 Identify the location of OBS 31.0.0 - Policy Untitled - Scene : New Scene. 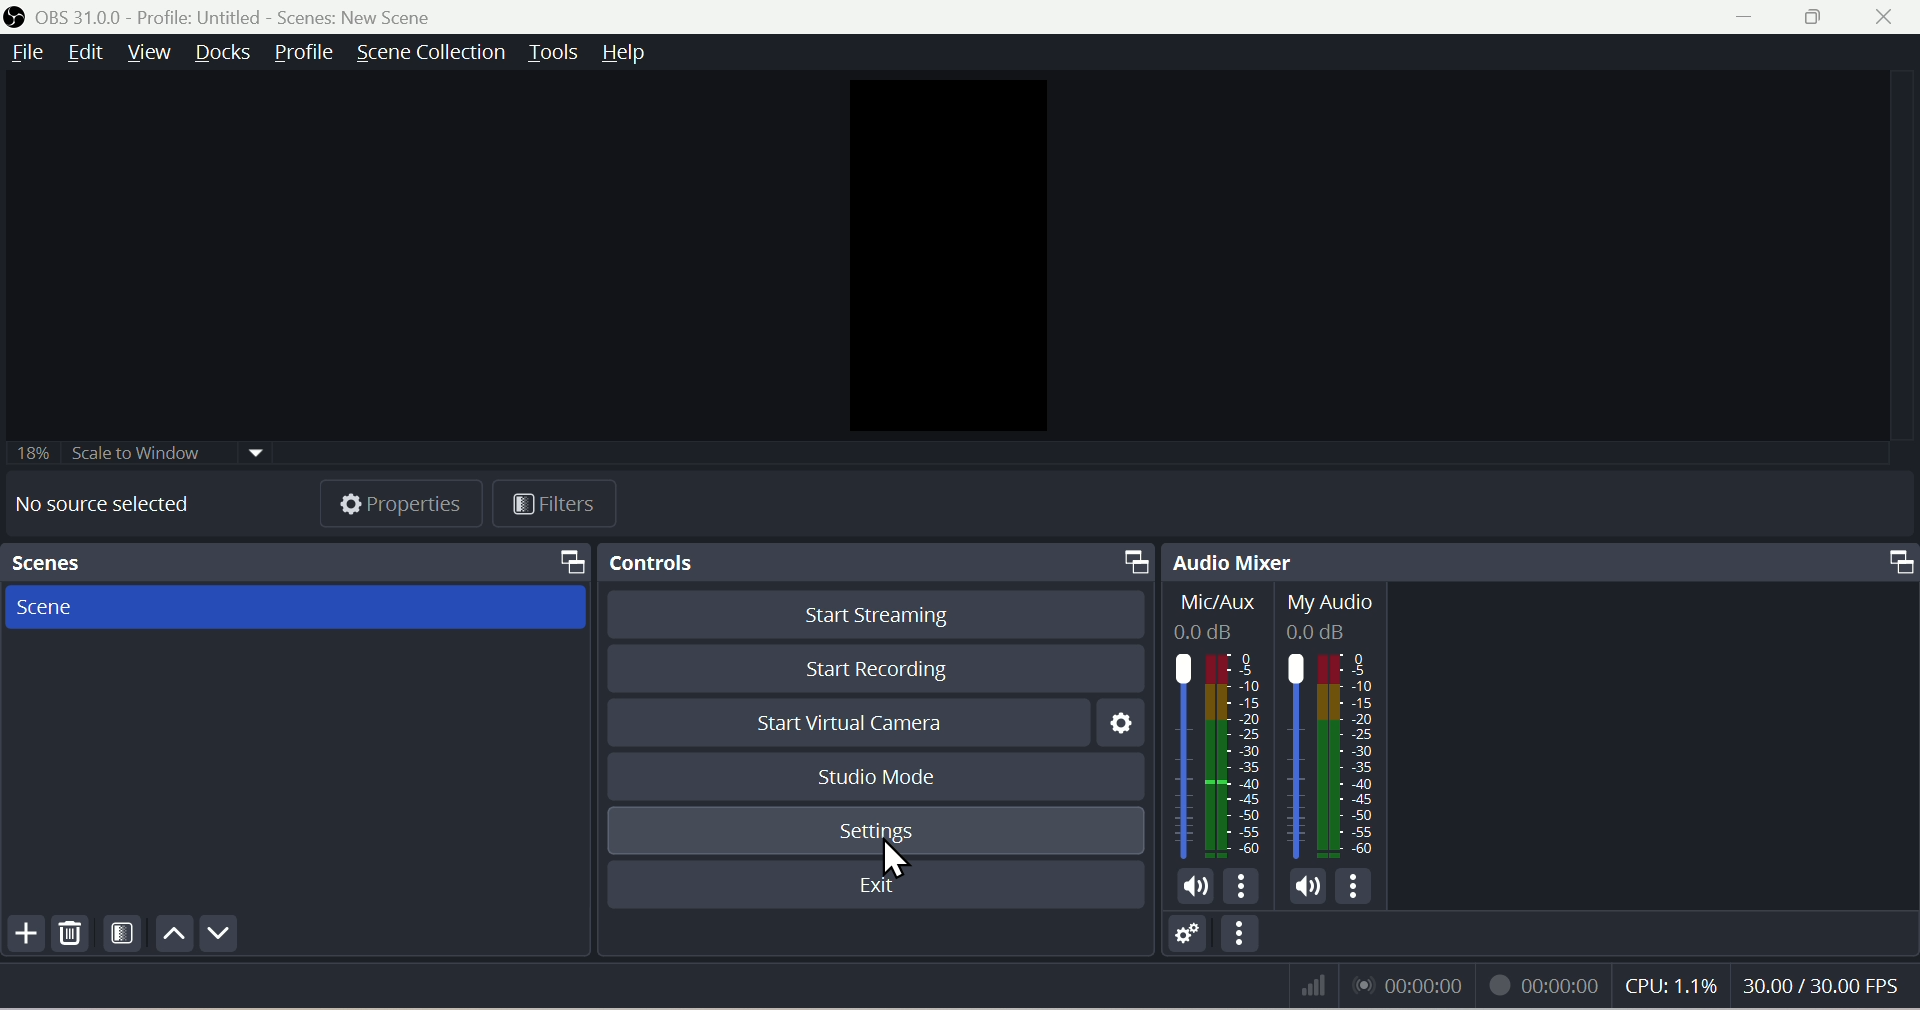
(232, 16).